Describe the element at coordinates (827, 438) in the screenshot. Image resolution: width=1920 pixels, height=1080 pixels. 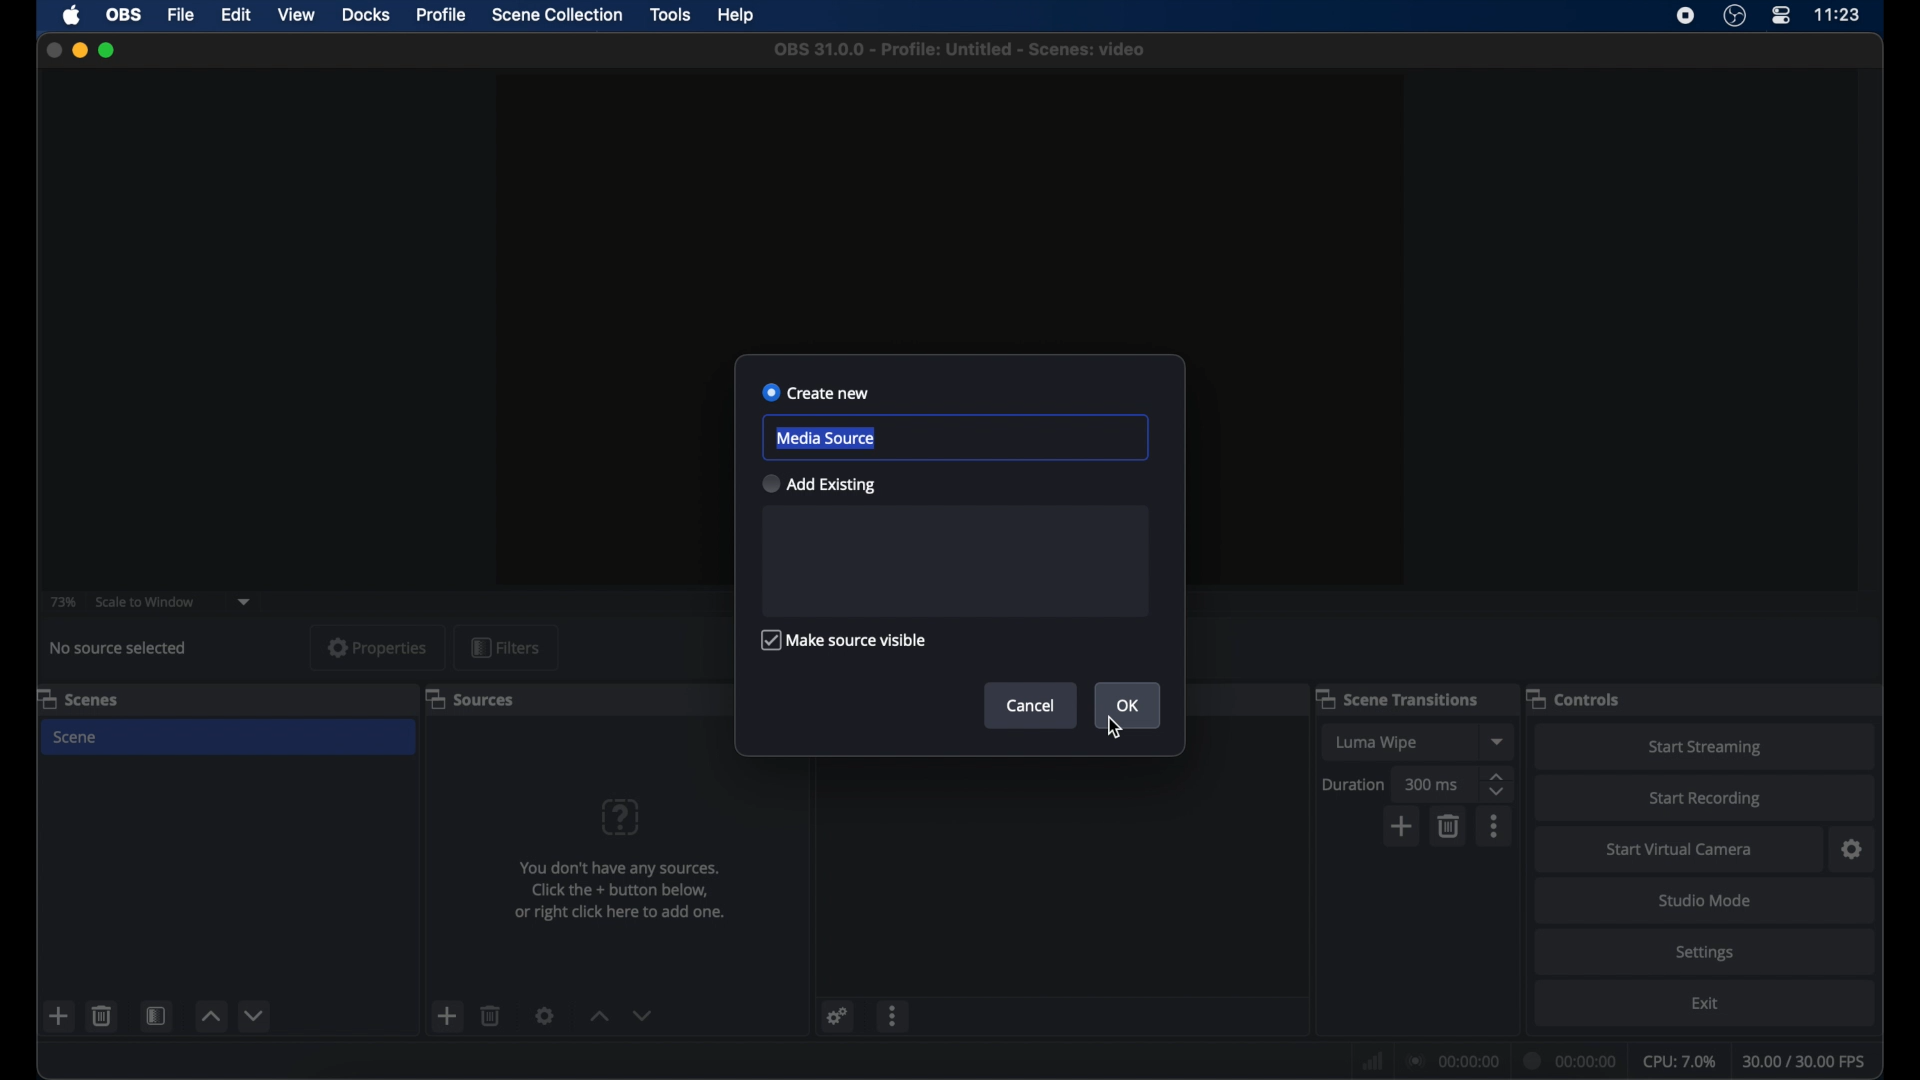
I see `media source` at that location.